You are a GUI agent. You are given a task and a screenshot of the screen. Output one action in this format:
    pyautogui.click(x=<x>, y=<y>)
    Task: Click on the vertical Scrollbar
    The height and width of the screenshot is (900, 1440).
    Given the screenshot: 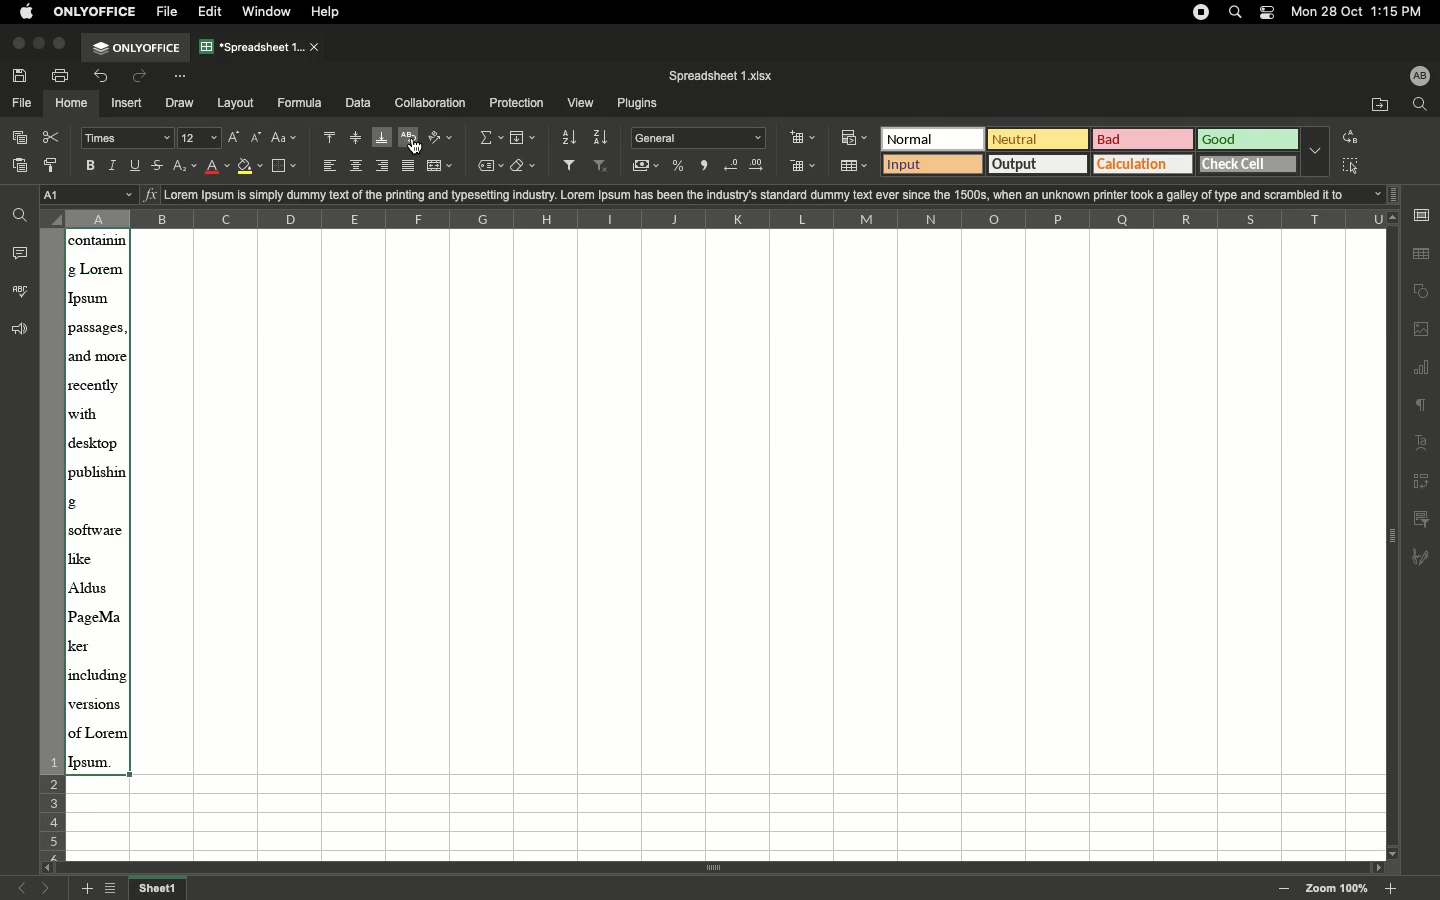 What is the action you would take?
    pyautogui.click(x=1396, y=540)
    